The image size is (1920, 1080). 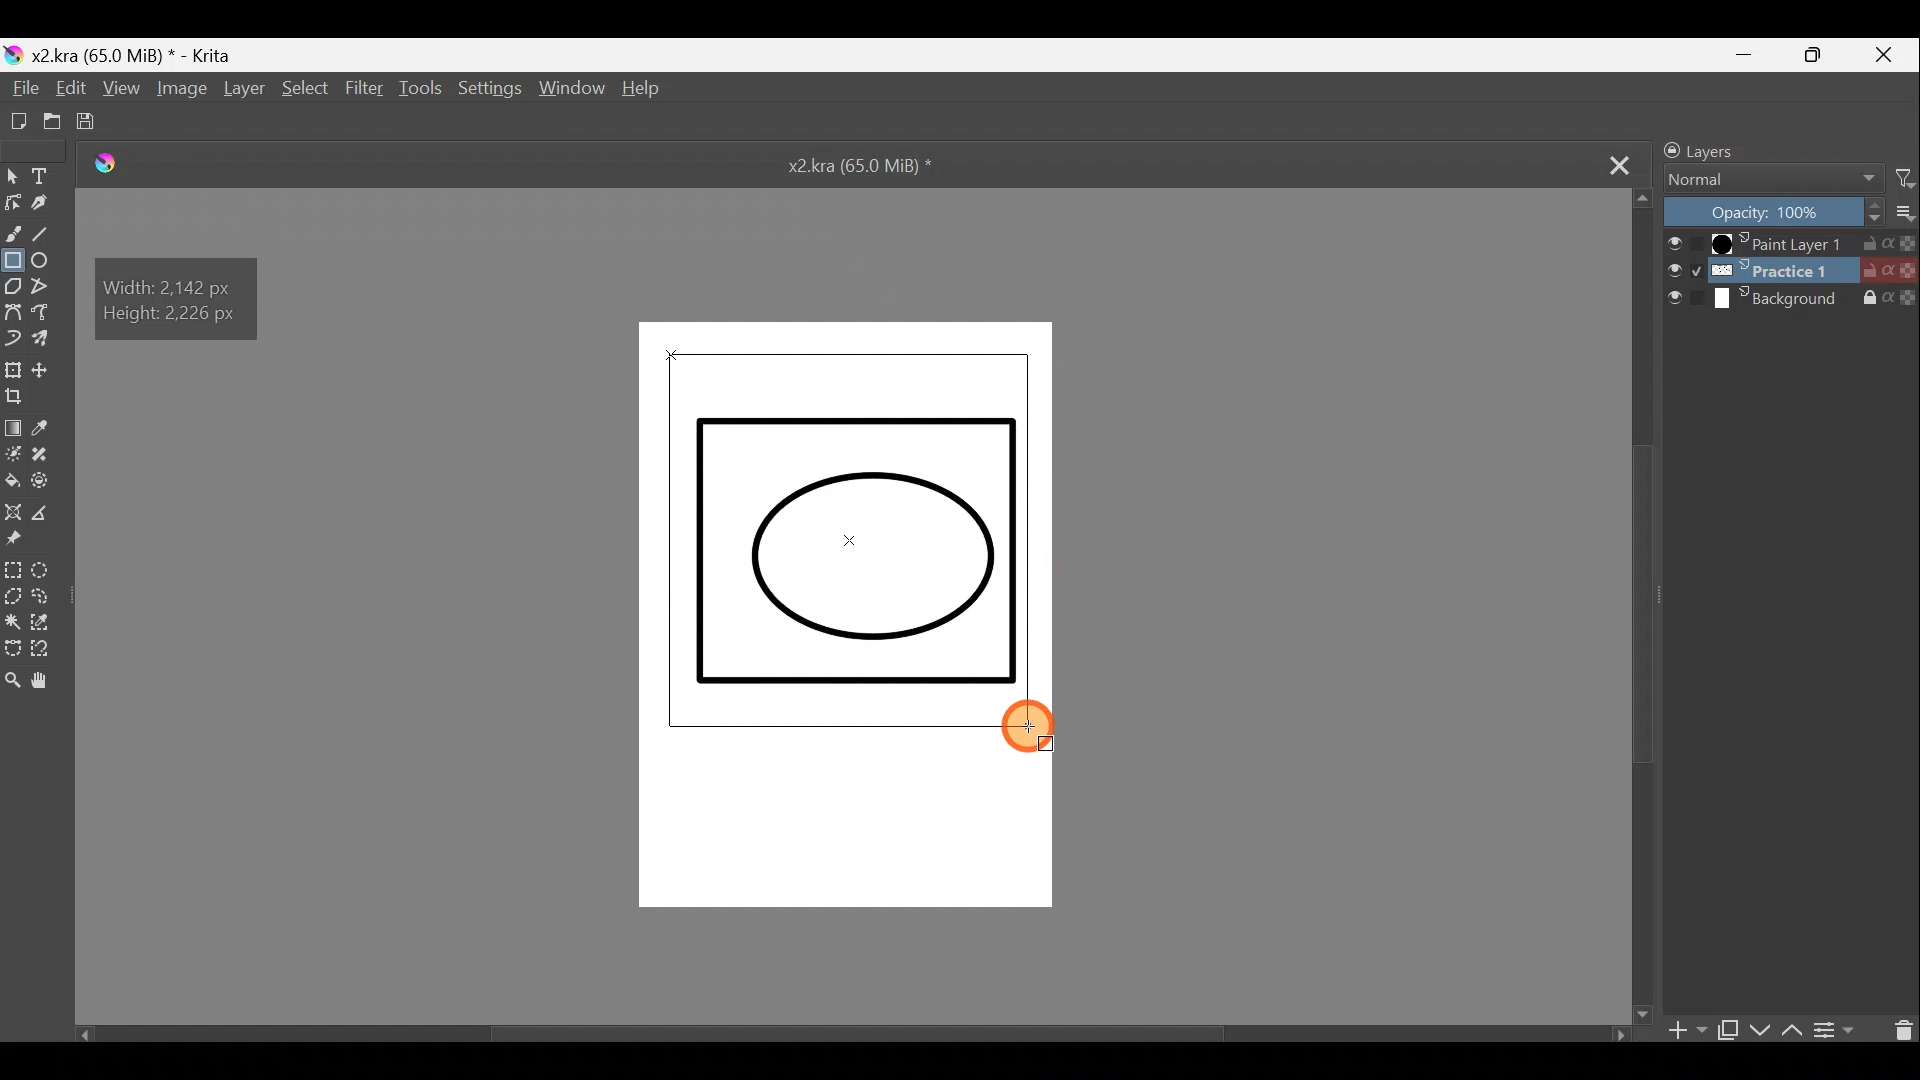 I want to click on Contiguous selection tool, so click(x=13, y=624).